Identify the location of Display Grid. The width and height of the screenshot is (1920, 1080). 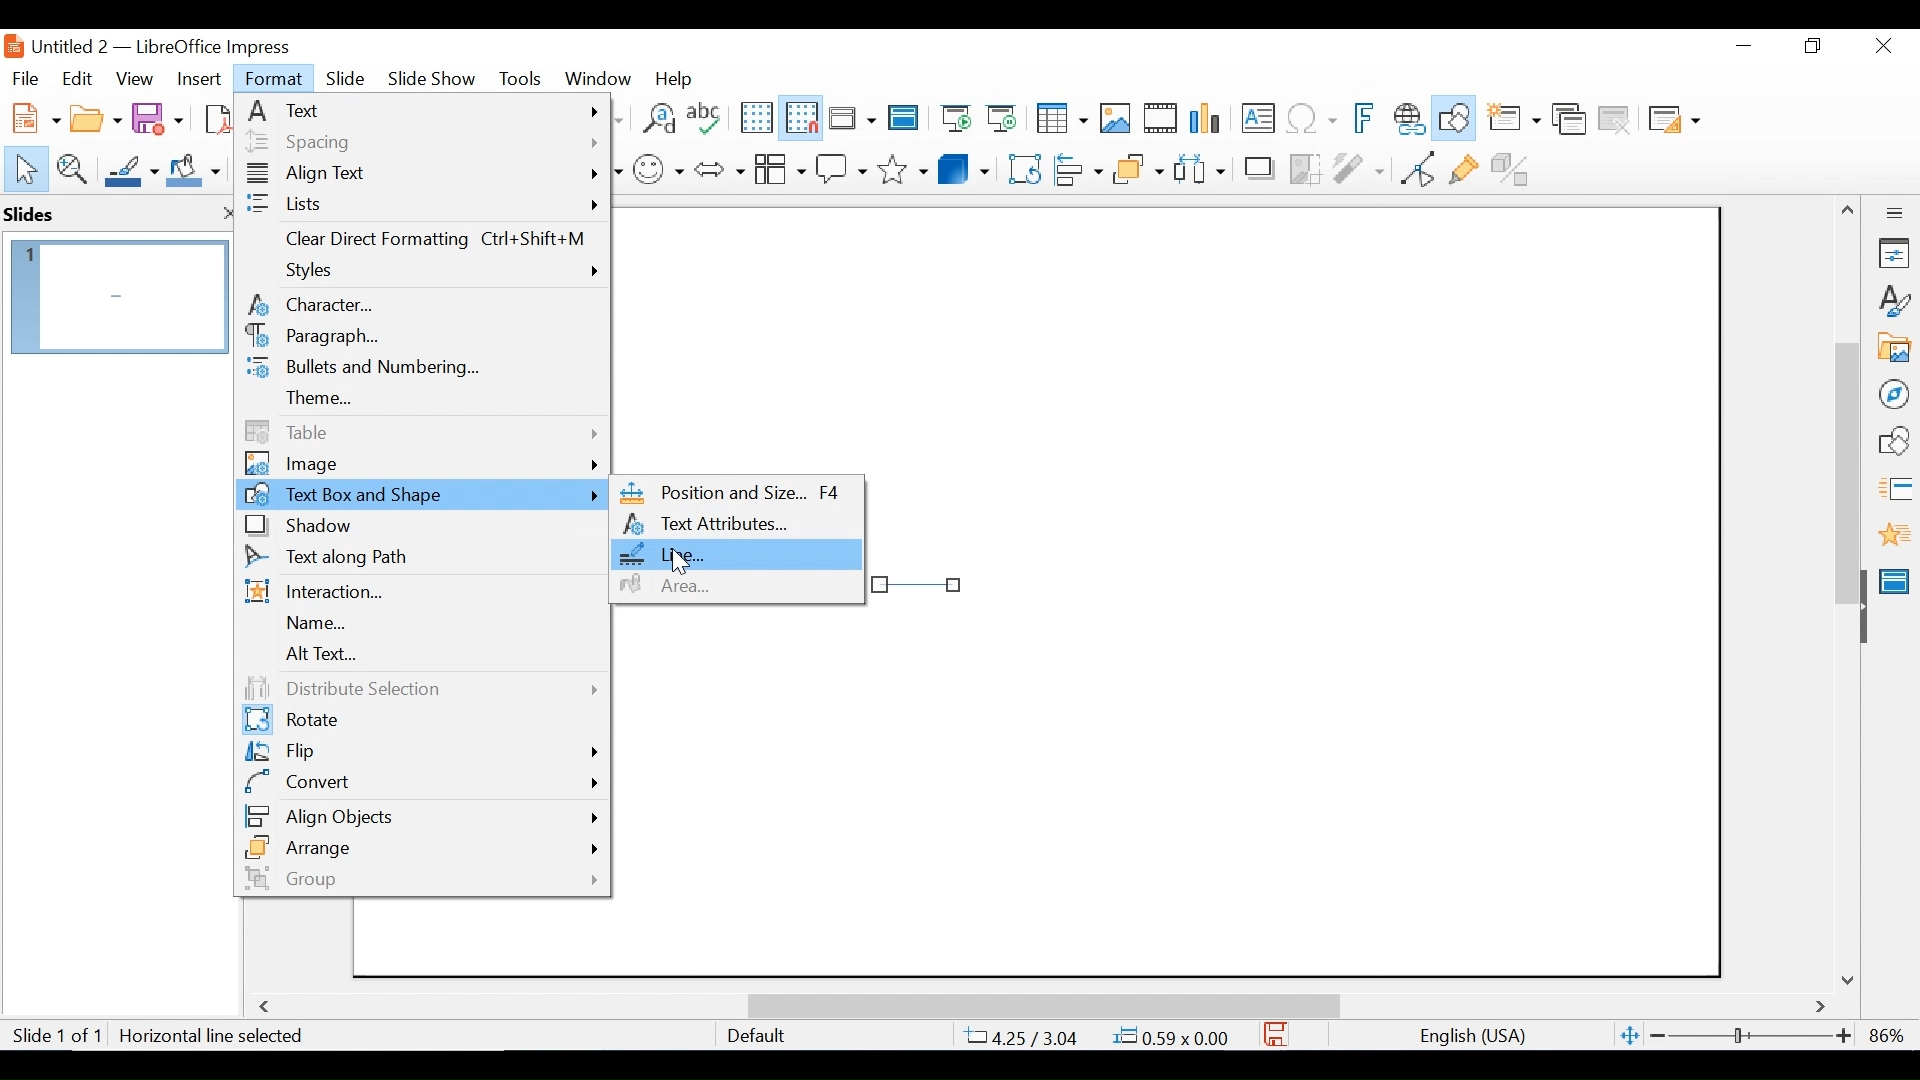
(755, 118).